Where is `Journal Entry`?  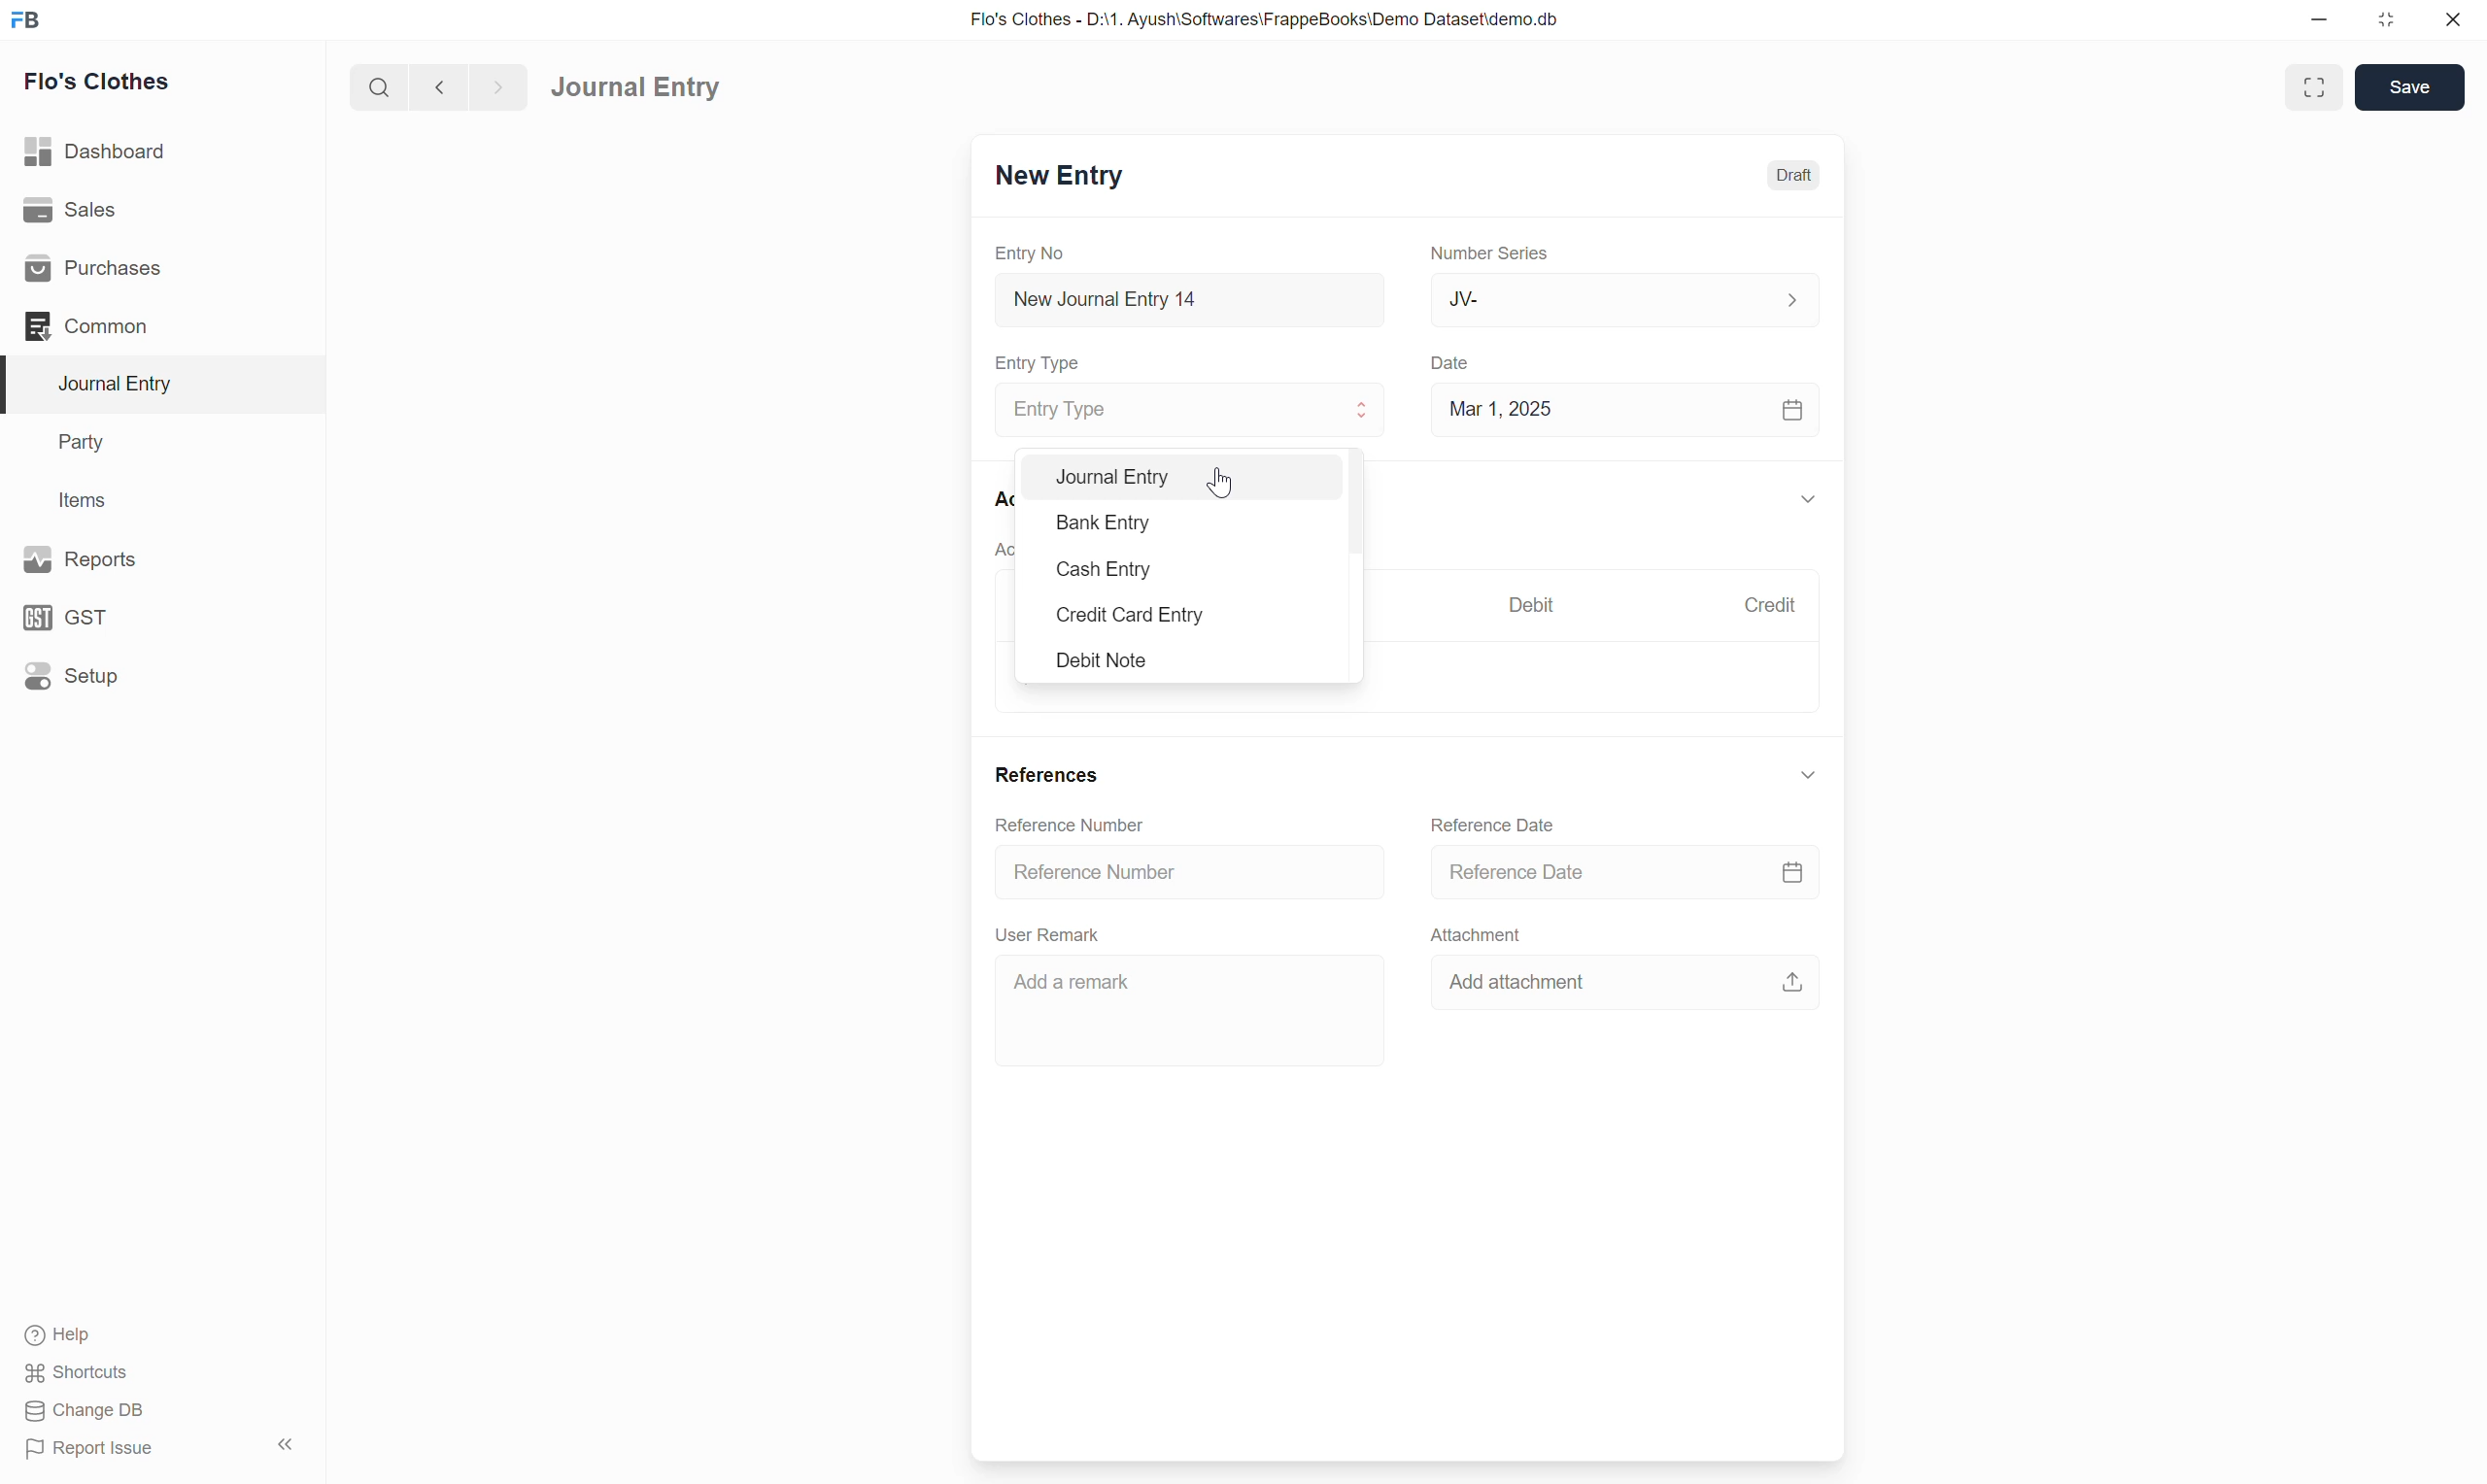
Journal Entry is located at coordinates (1190, 408).